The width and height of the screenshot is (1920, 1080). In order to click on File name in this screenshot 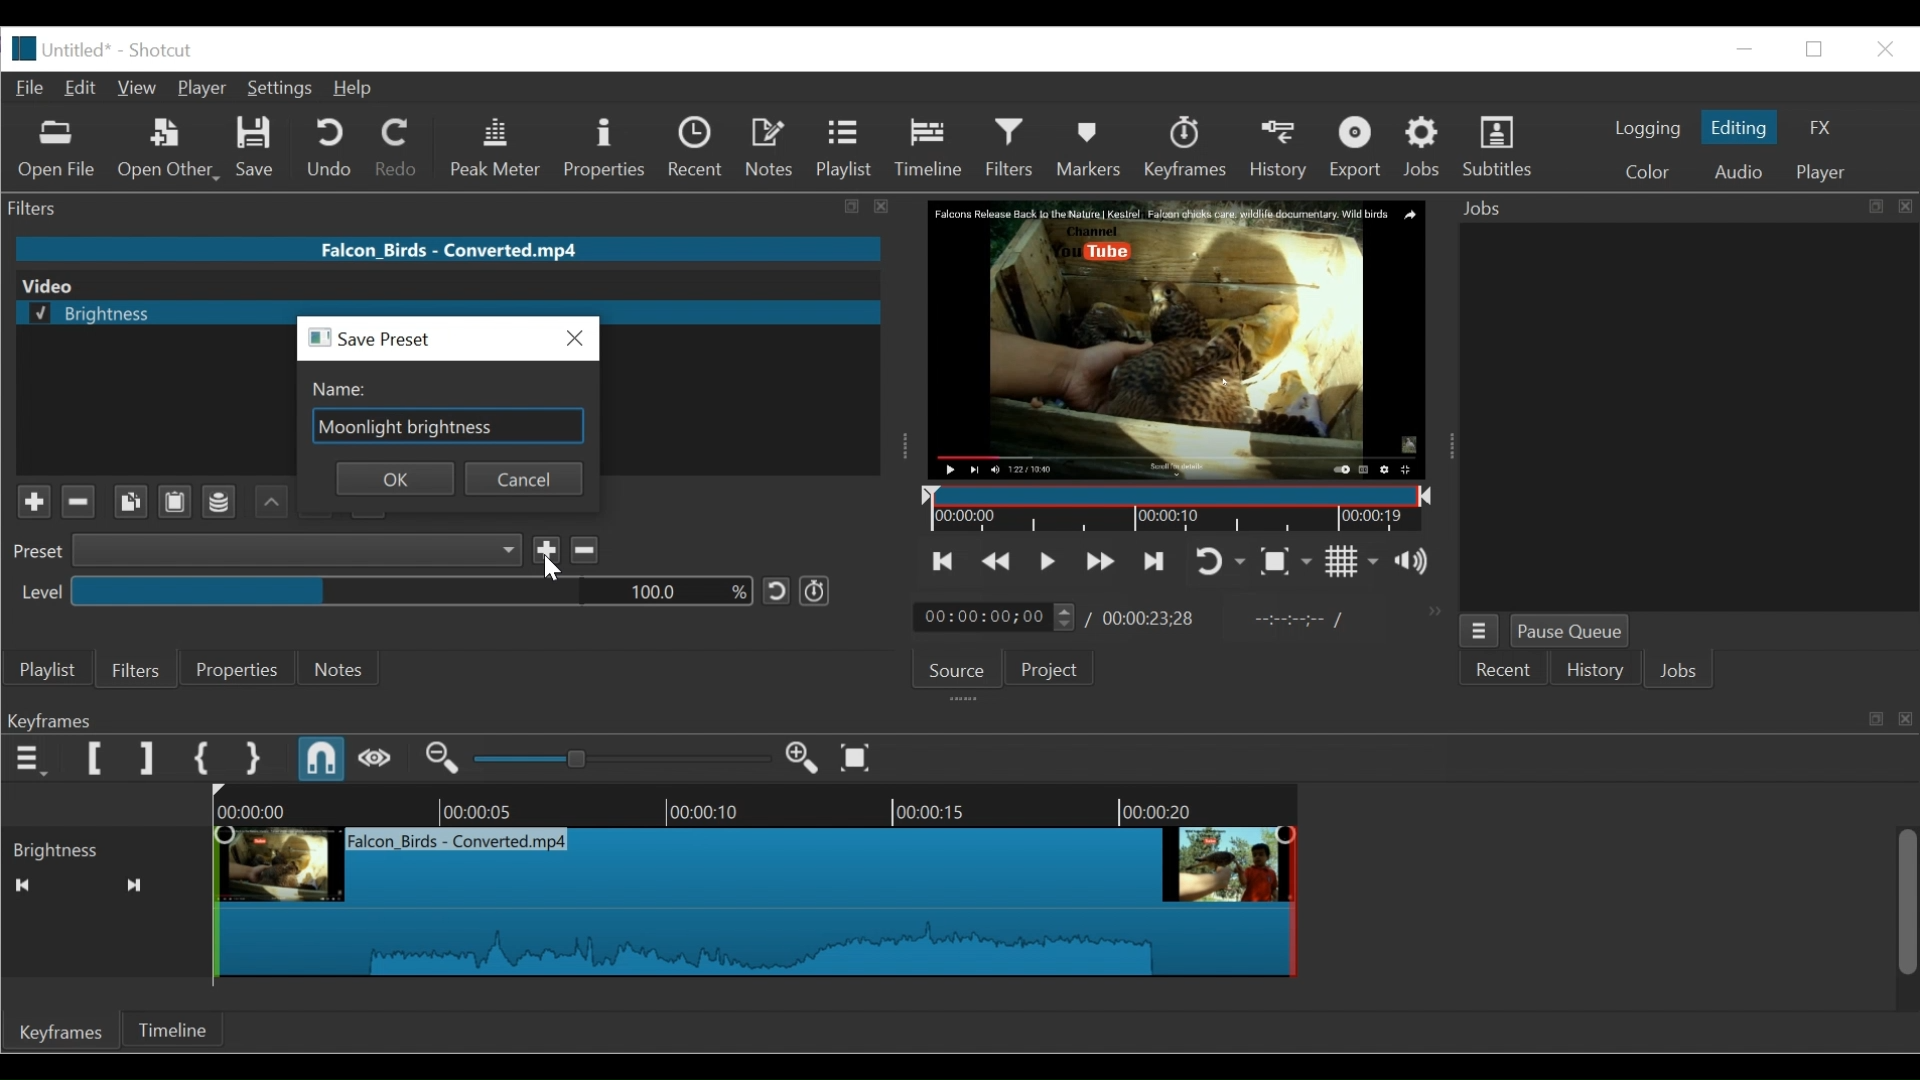, I will do `click(448, 249)`.